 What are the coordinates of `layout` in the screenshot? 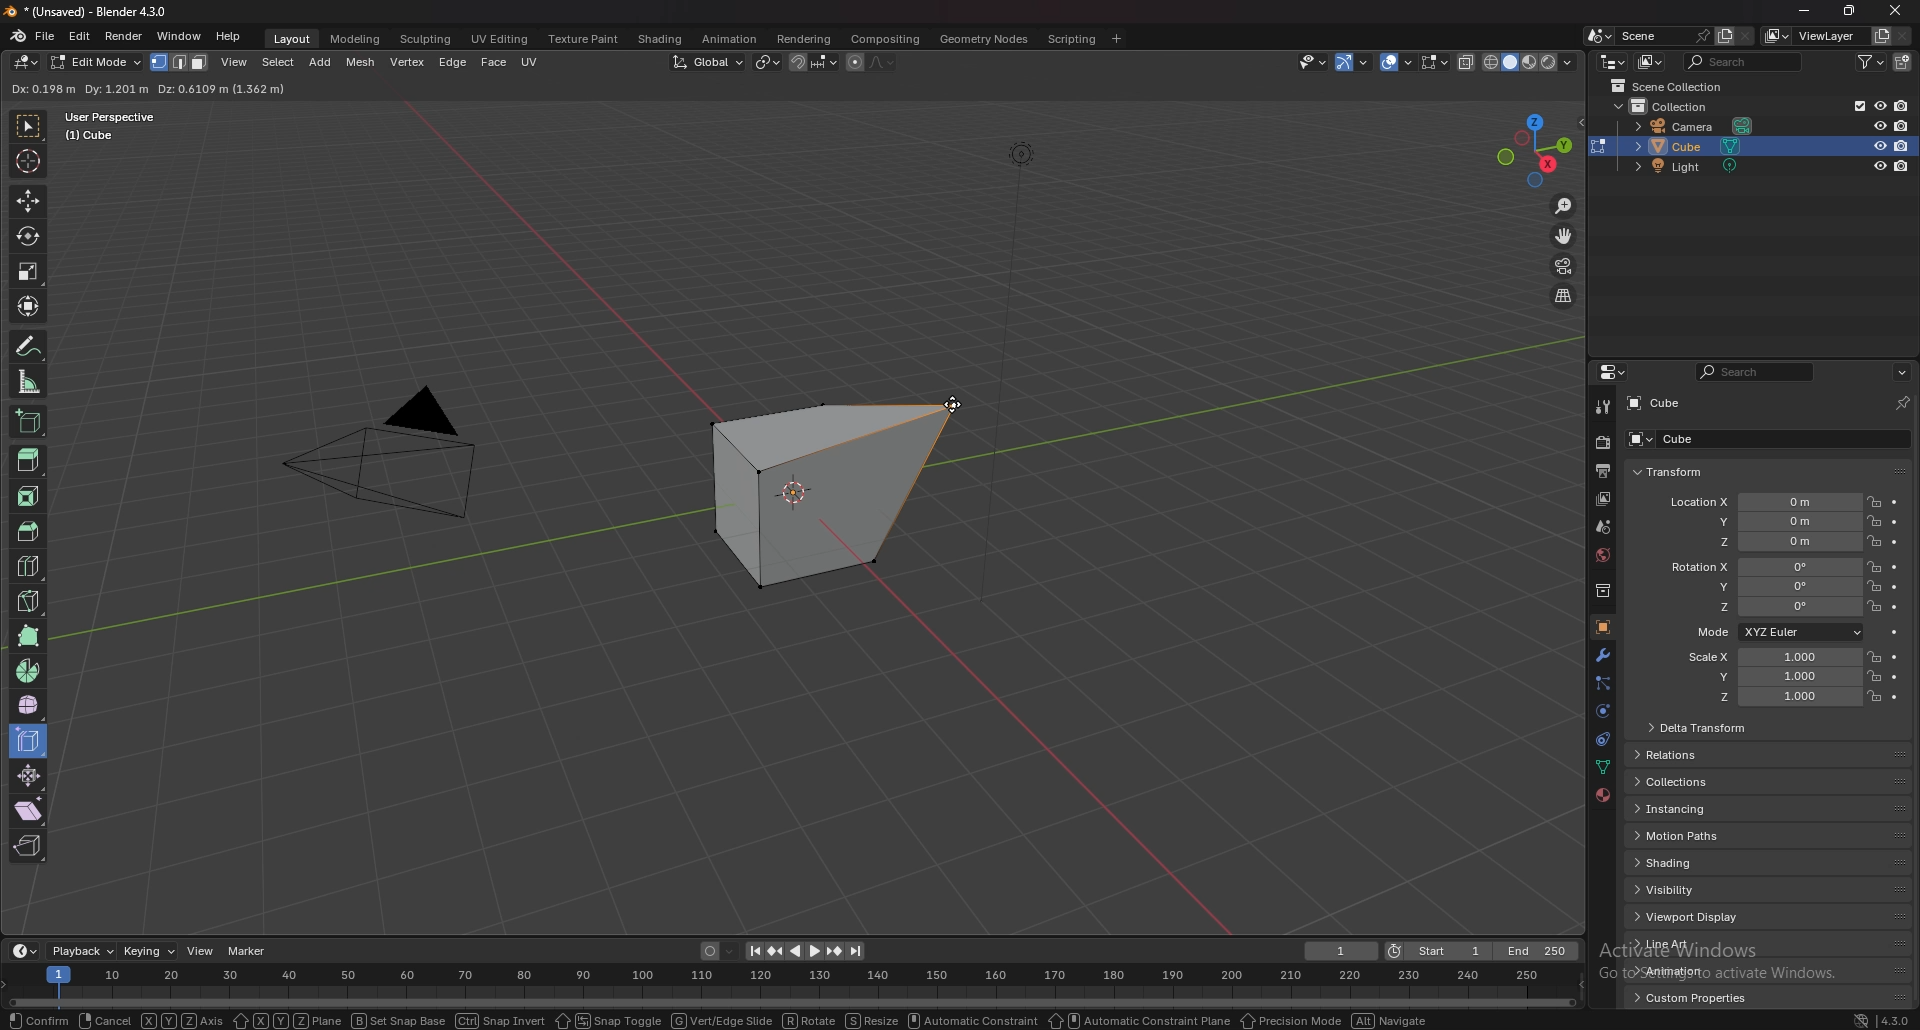 It's located at (293, 39).